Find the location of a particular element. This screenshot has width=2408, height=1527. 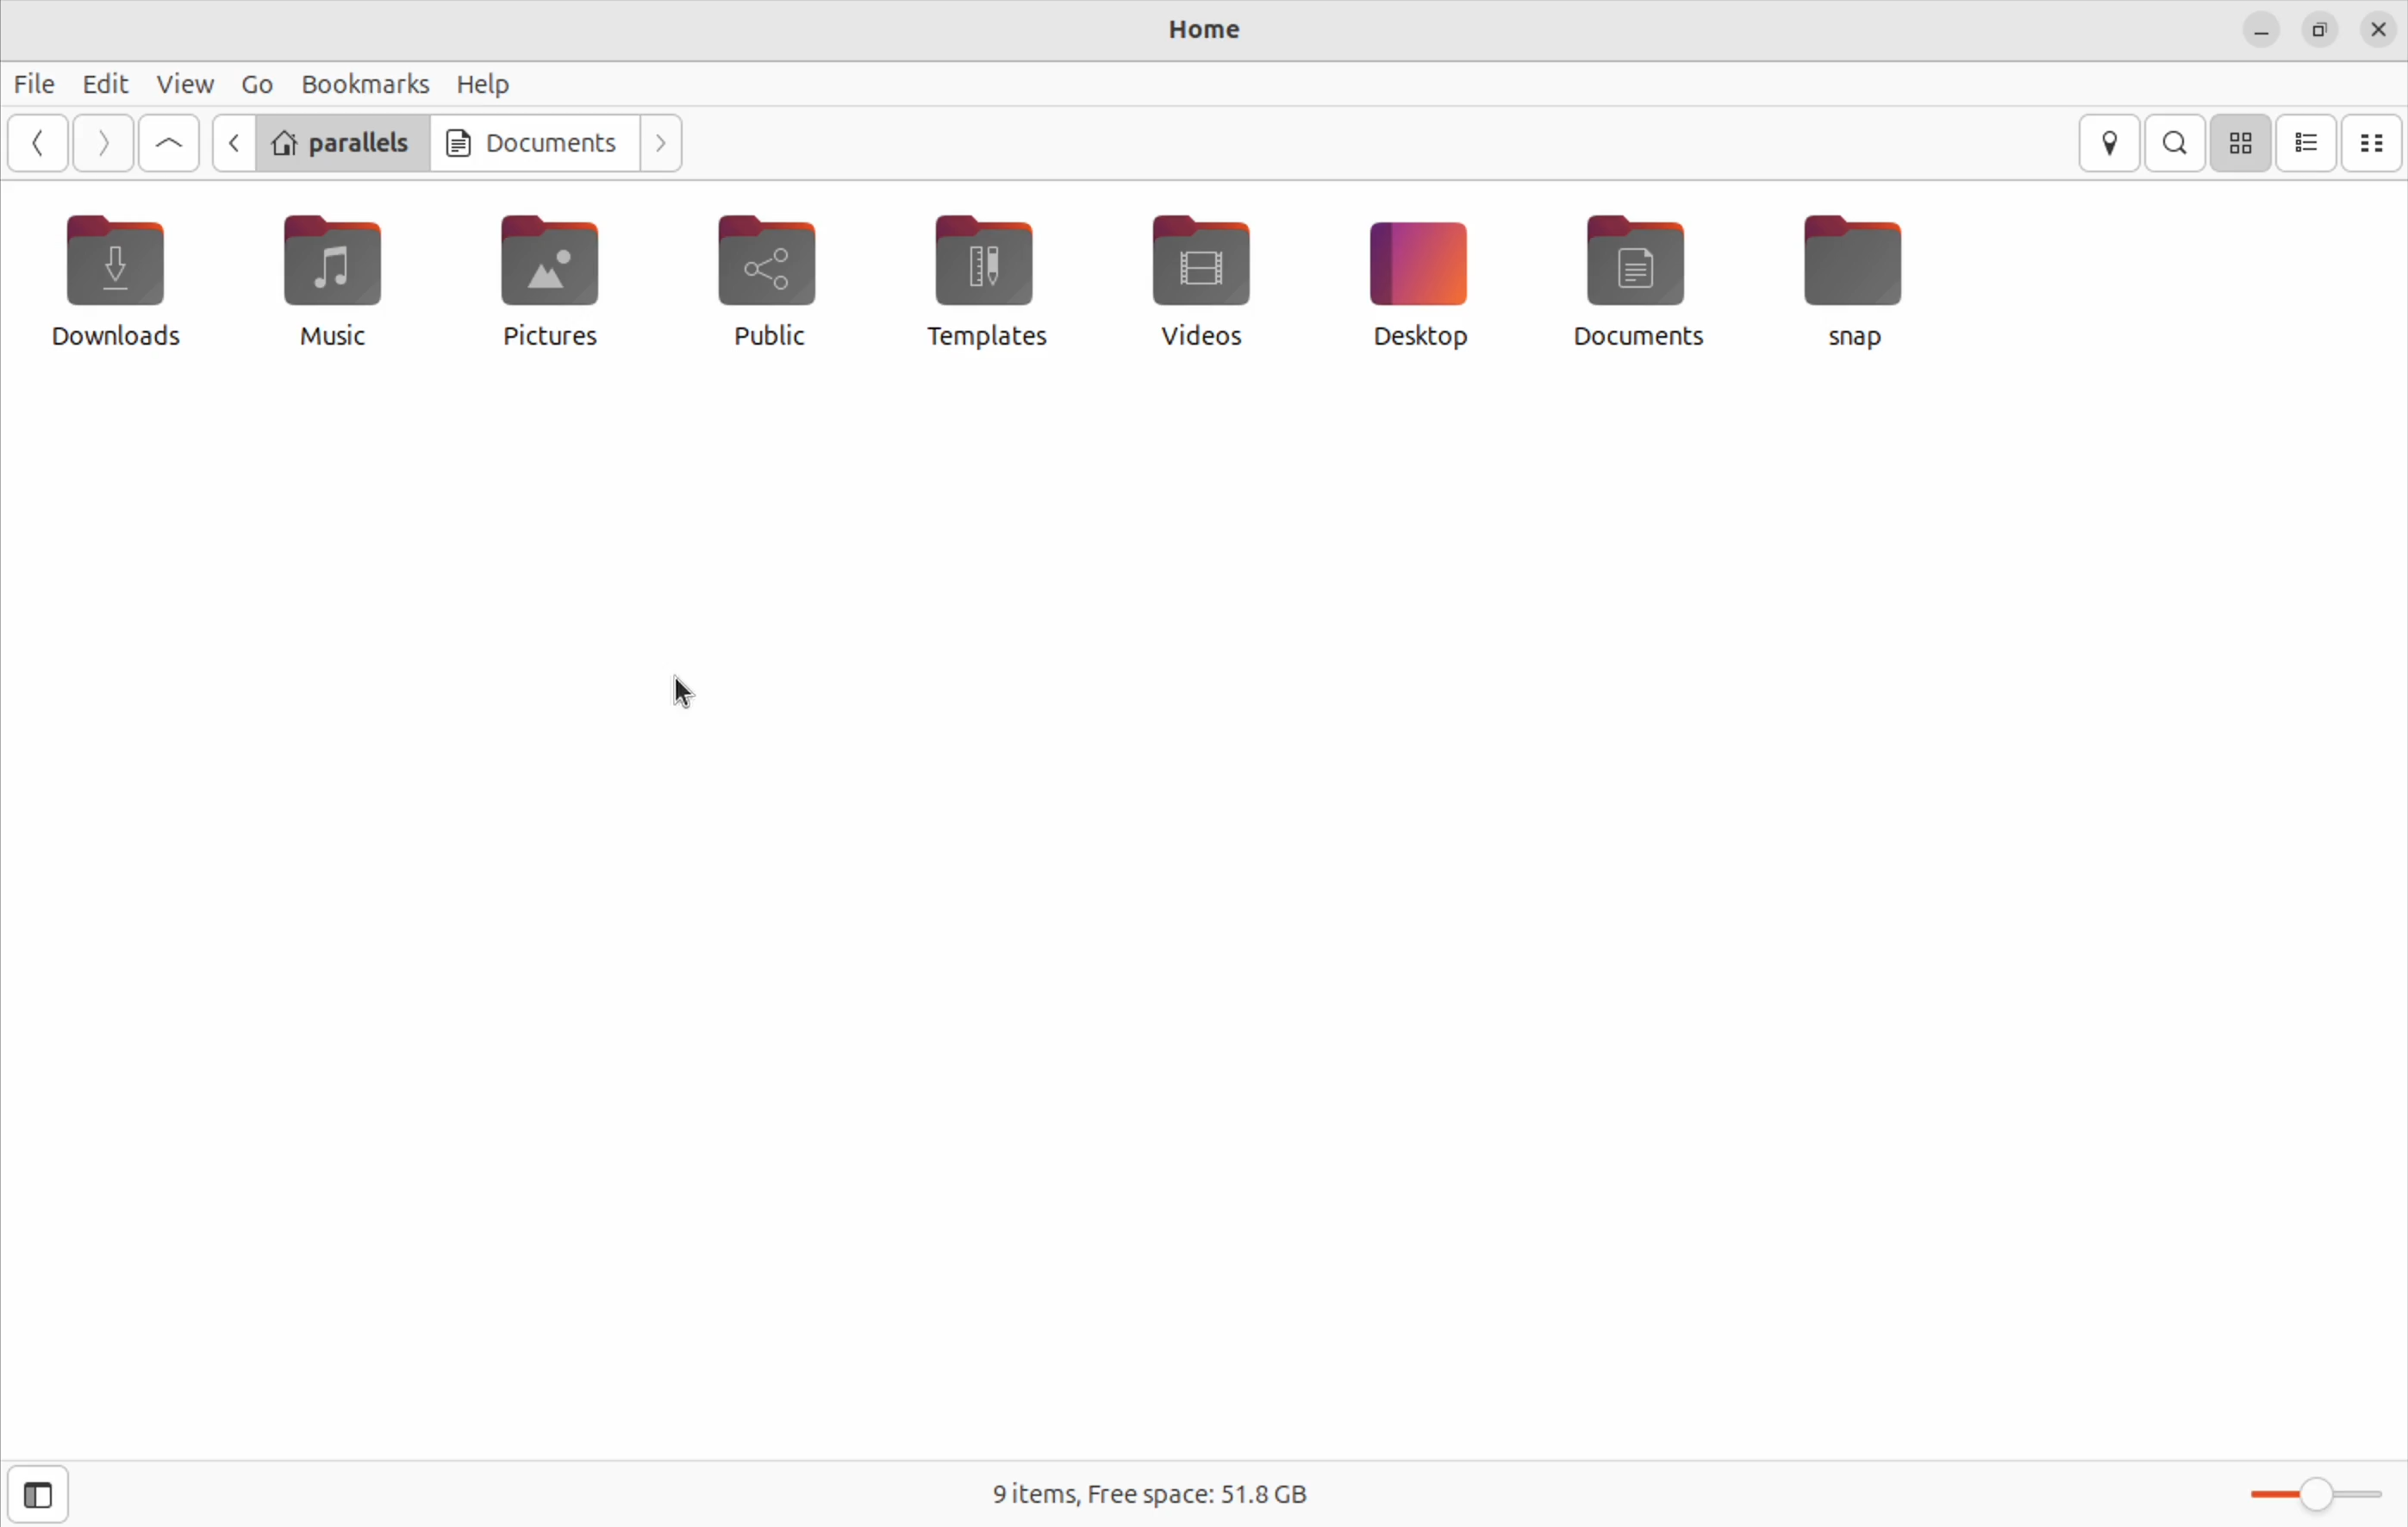

list view is located at coordinates (2305, 144).